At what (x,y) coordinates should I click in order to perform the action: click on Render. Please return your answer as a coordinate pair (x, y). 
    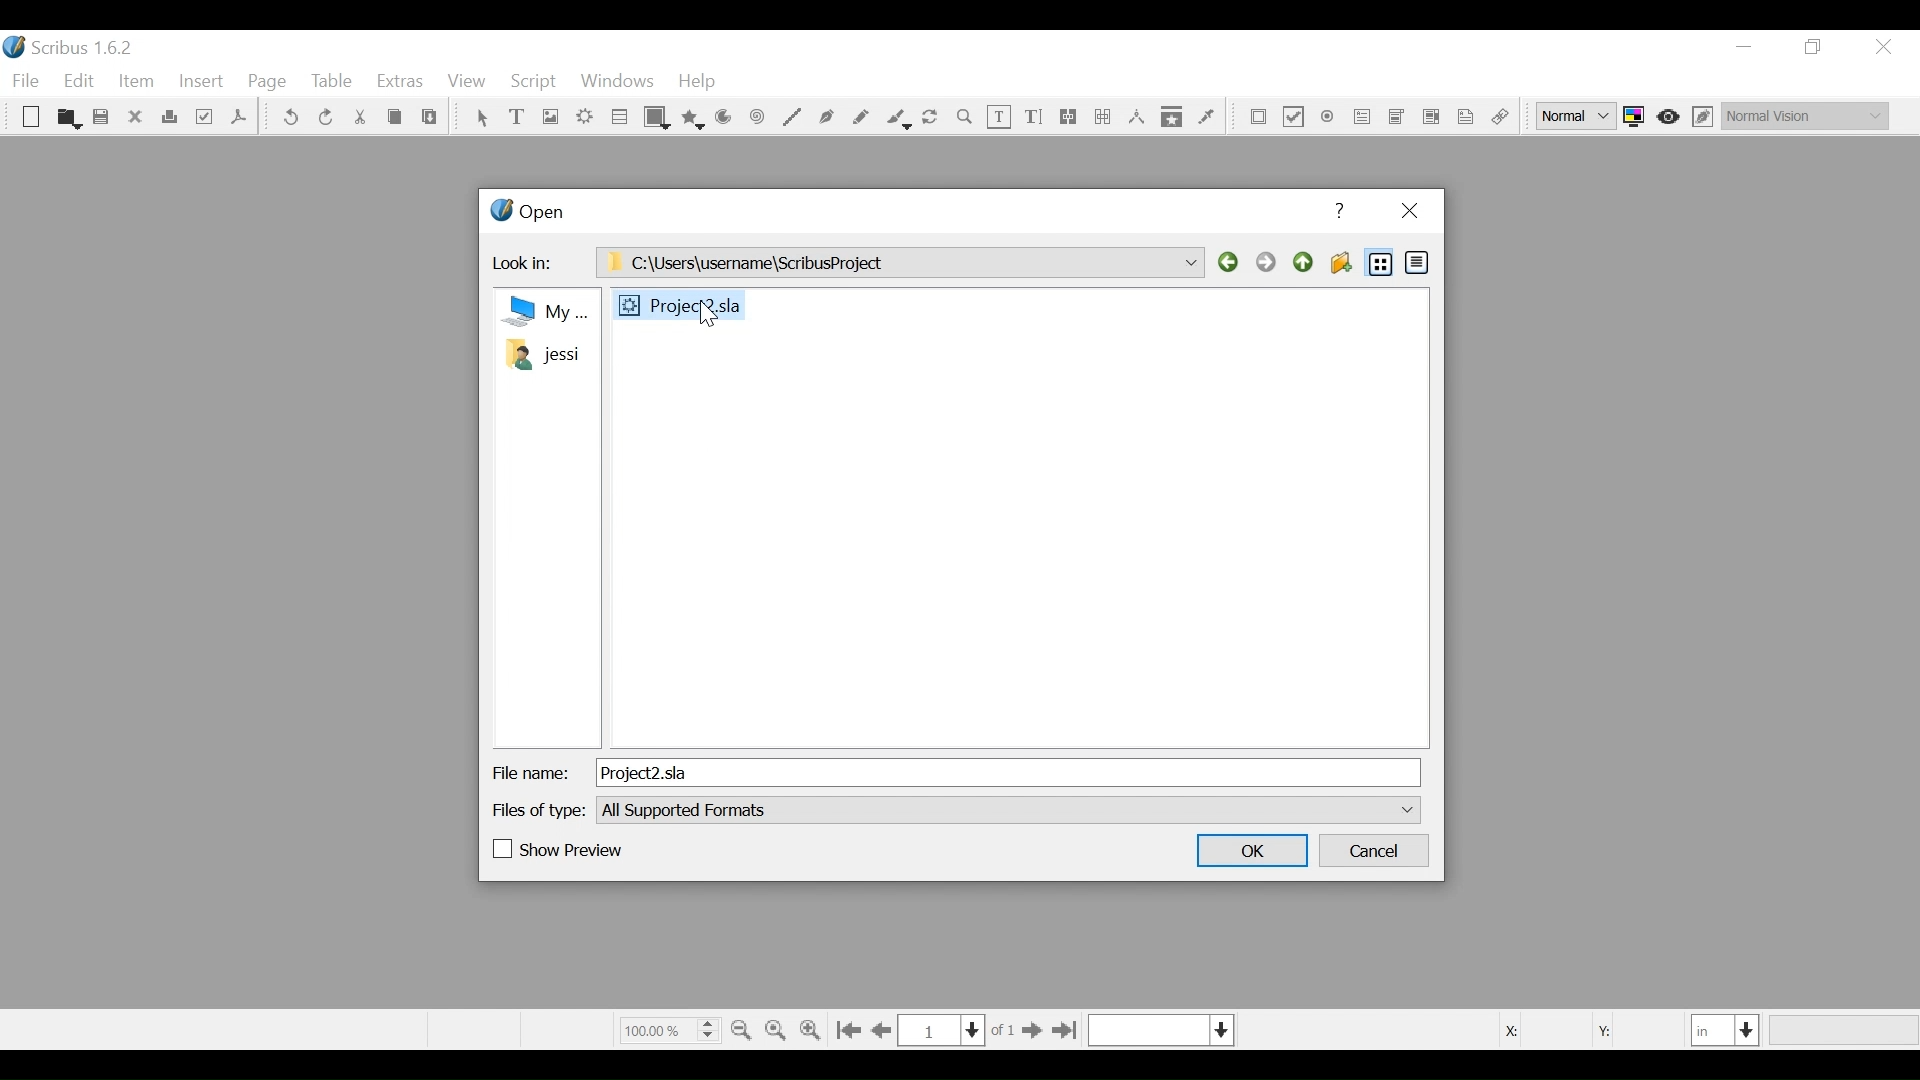
    Looking at the image, I should click on (585, 119).